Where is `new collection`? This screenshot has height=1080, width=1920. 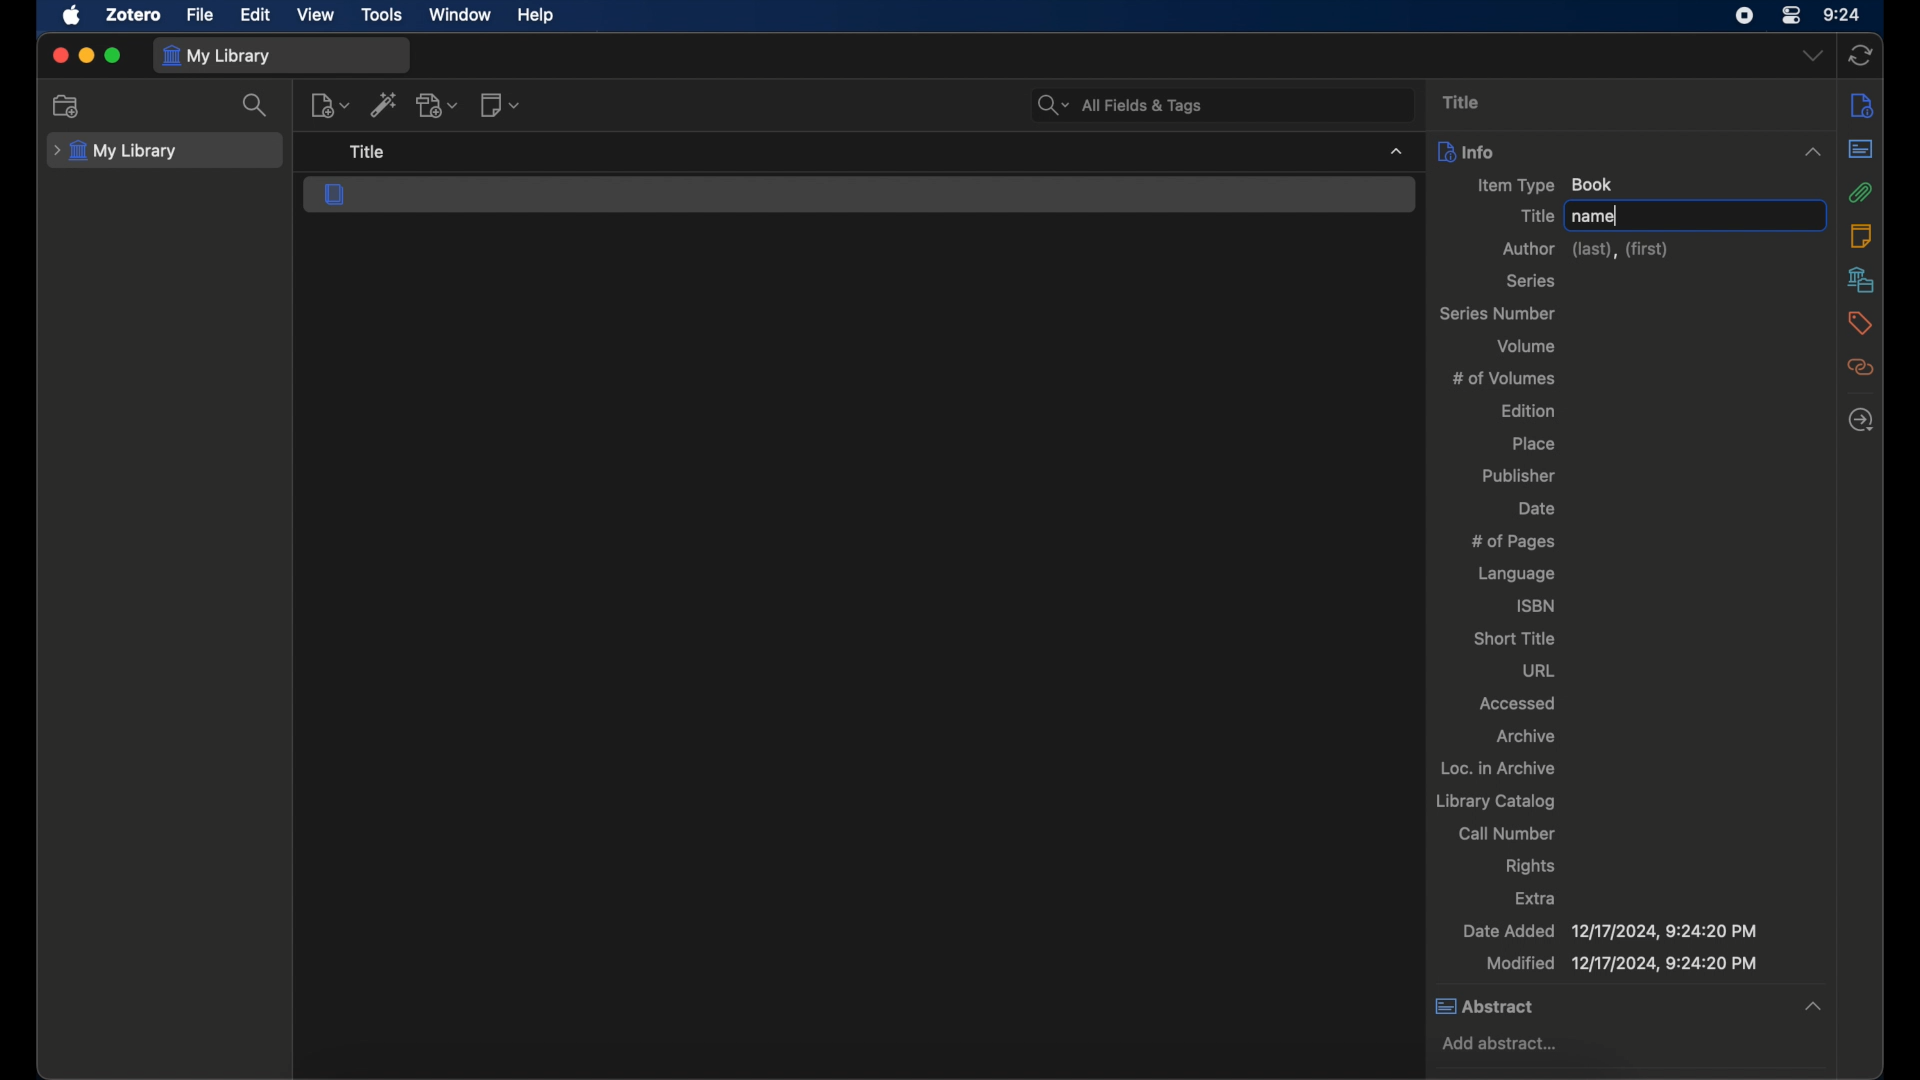 new collection is located at coordinates (66, 106).